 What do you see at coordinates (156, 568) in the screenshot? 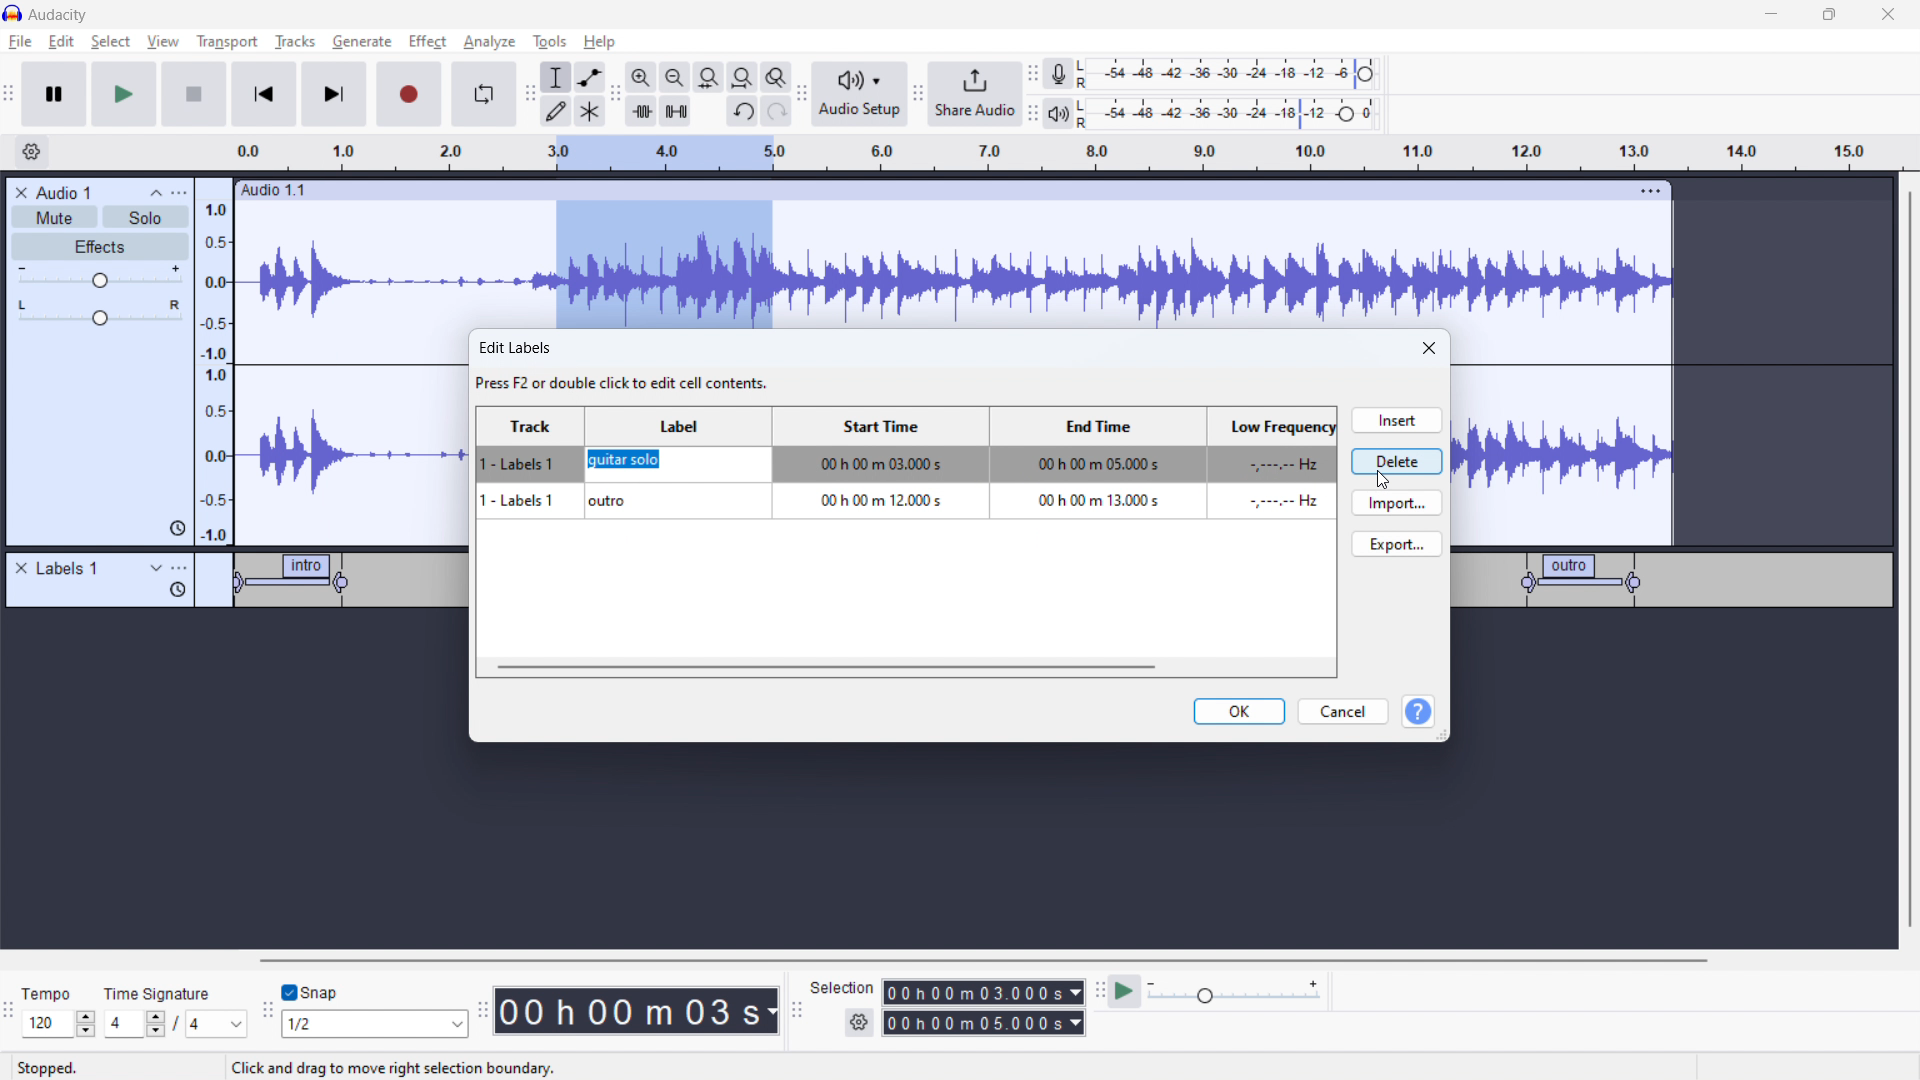
I see `expand` at bounding box center [156, 568].